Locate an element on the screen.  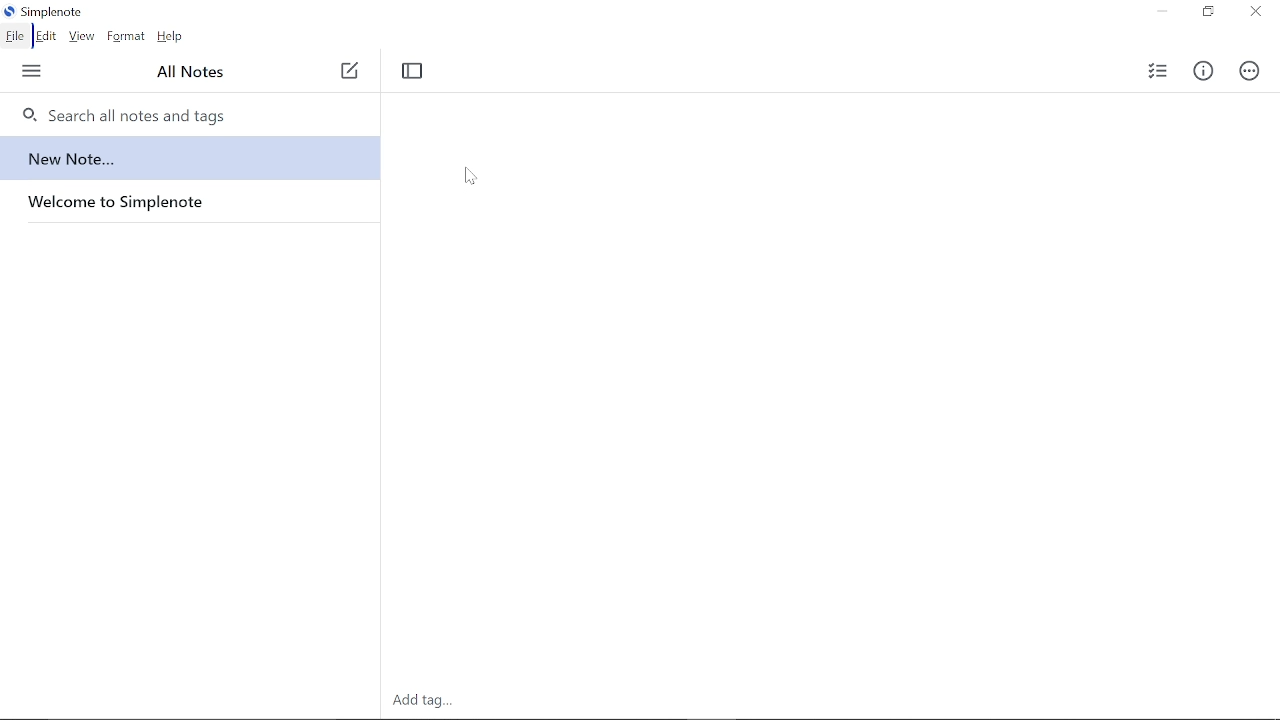
Format is located at coordinates (127, 38).